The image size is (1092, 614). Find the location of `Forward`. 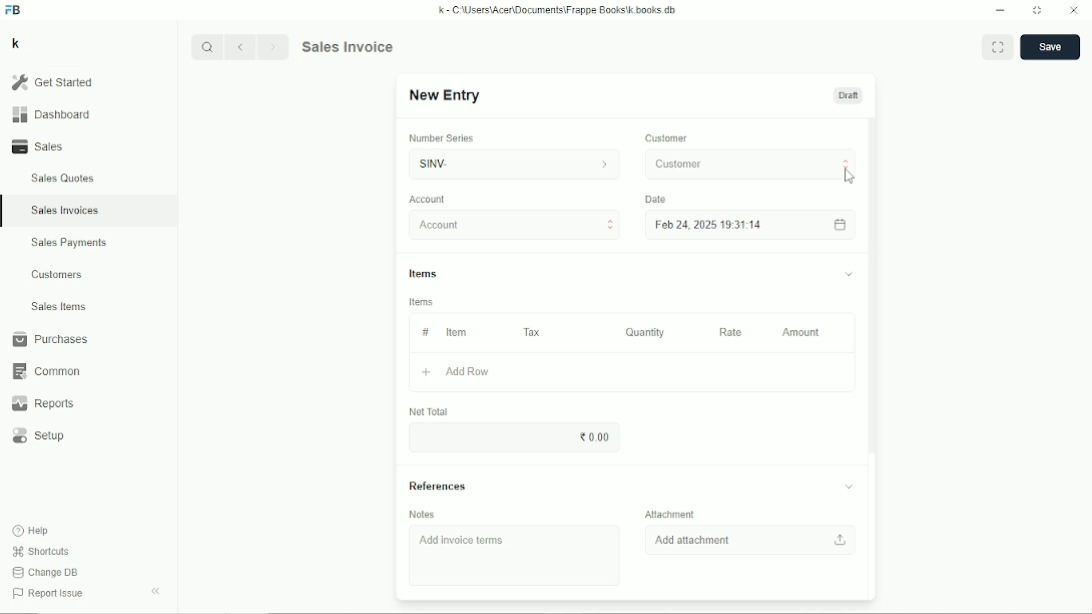

Forward is located at coordinates (275, 45).